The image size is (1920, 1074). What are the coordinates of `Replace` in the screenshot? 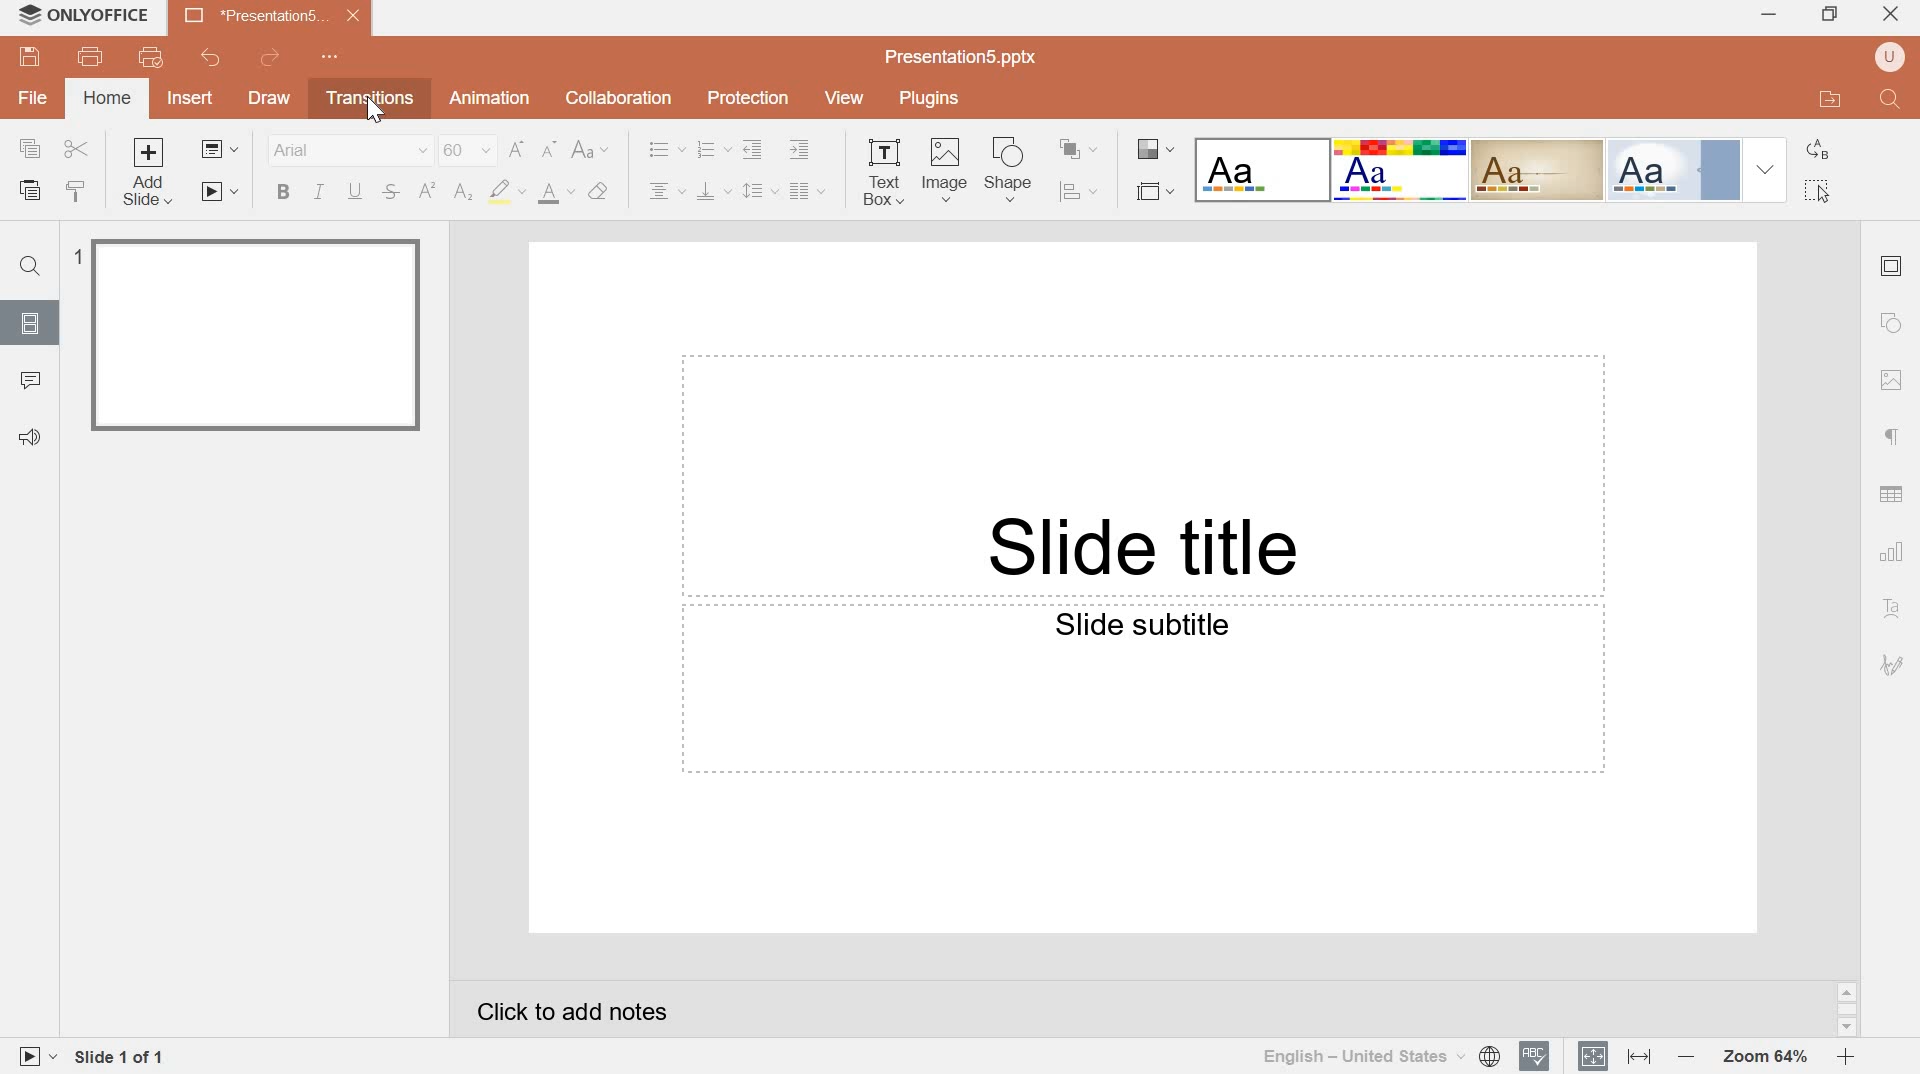 It's located at (1816, 150).